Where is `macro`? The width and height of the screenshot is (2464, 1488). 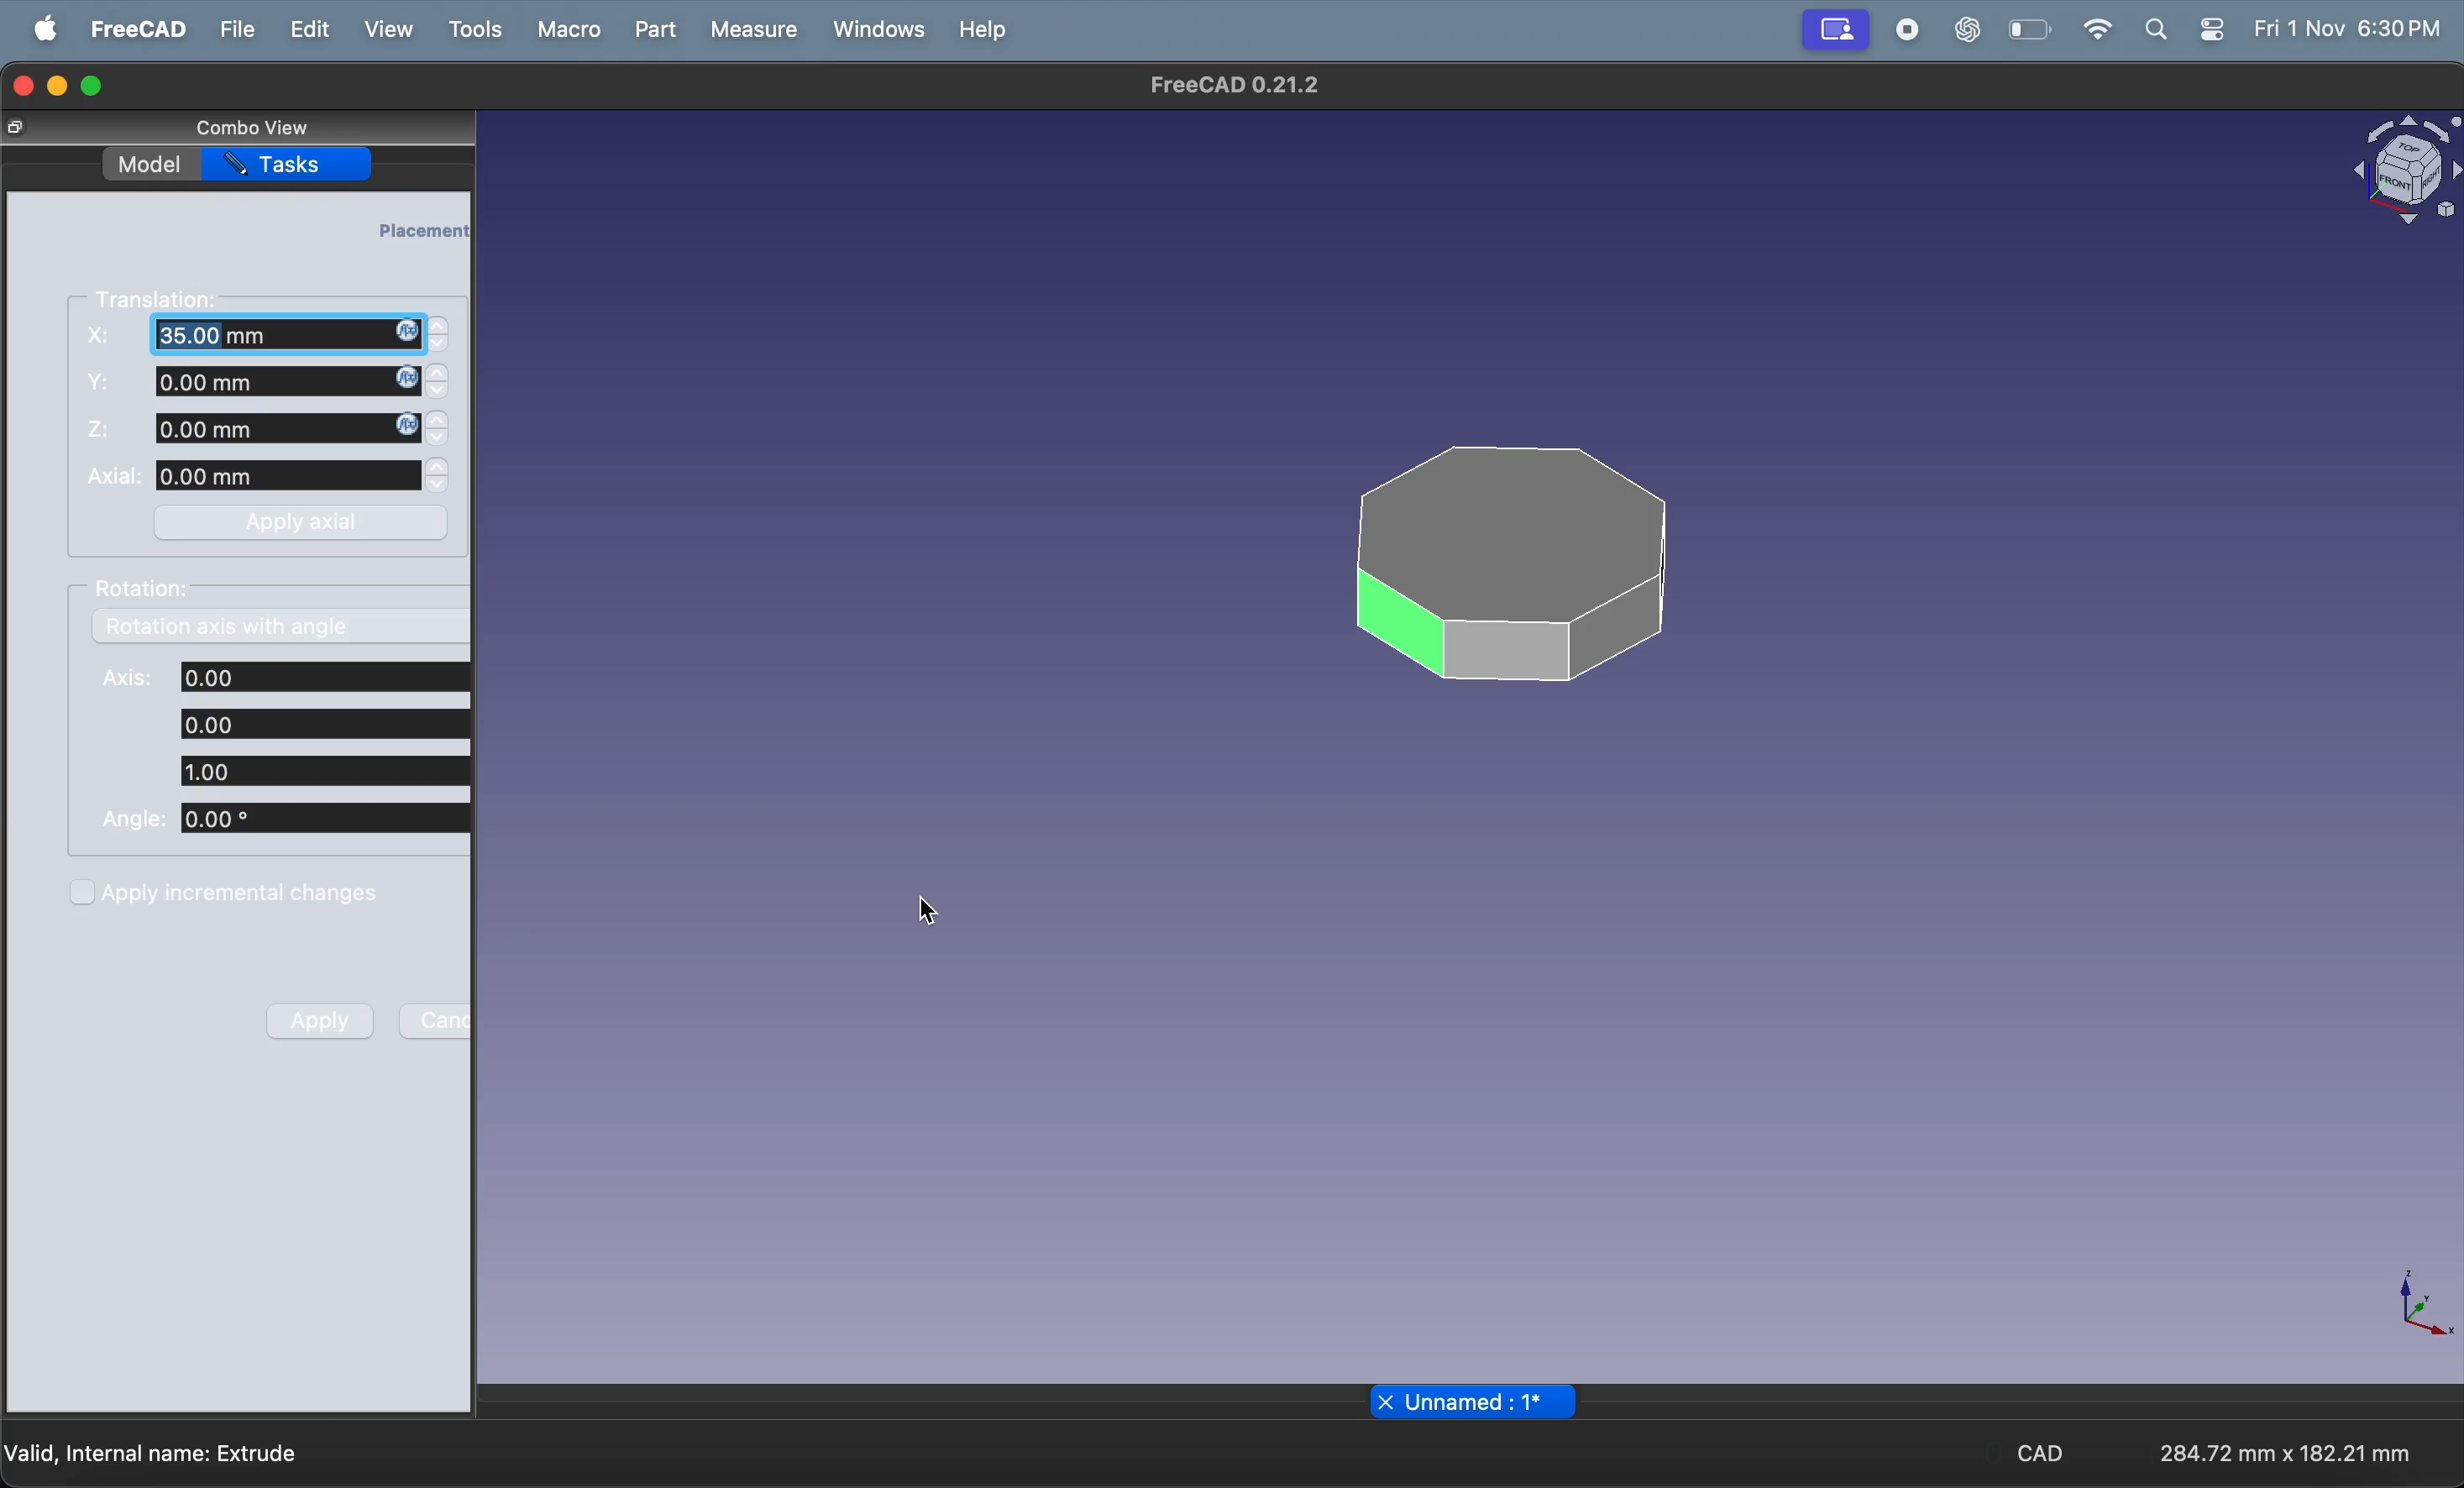 macro is located at coordinates (564, 29).